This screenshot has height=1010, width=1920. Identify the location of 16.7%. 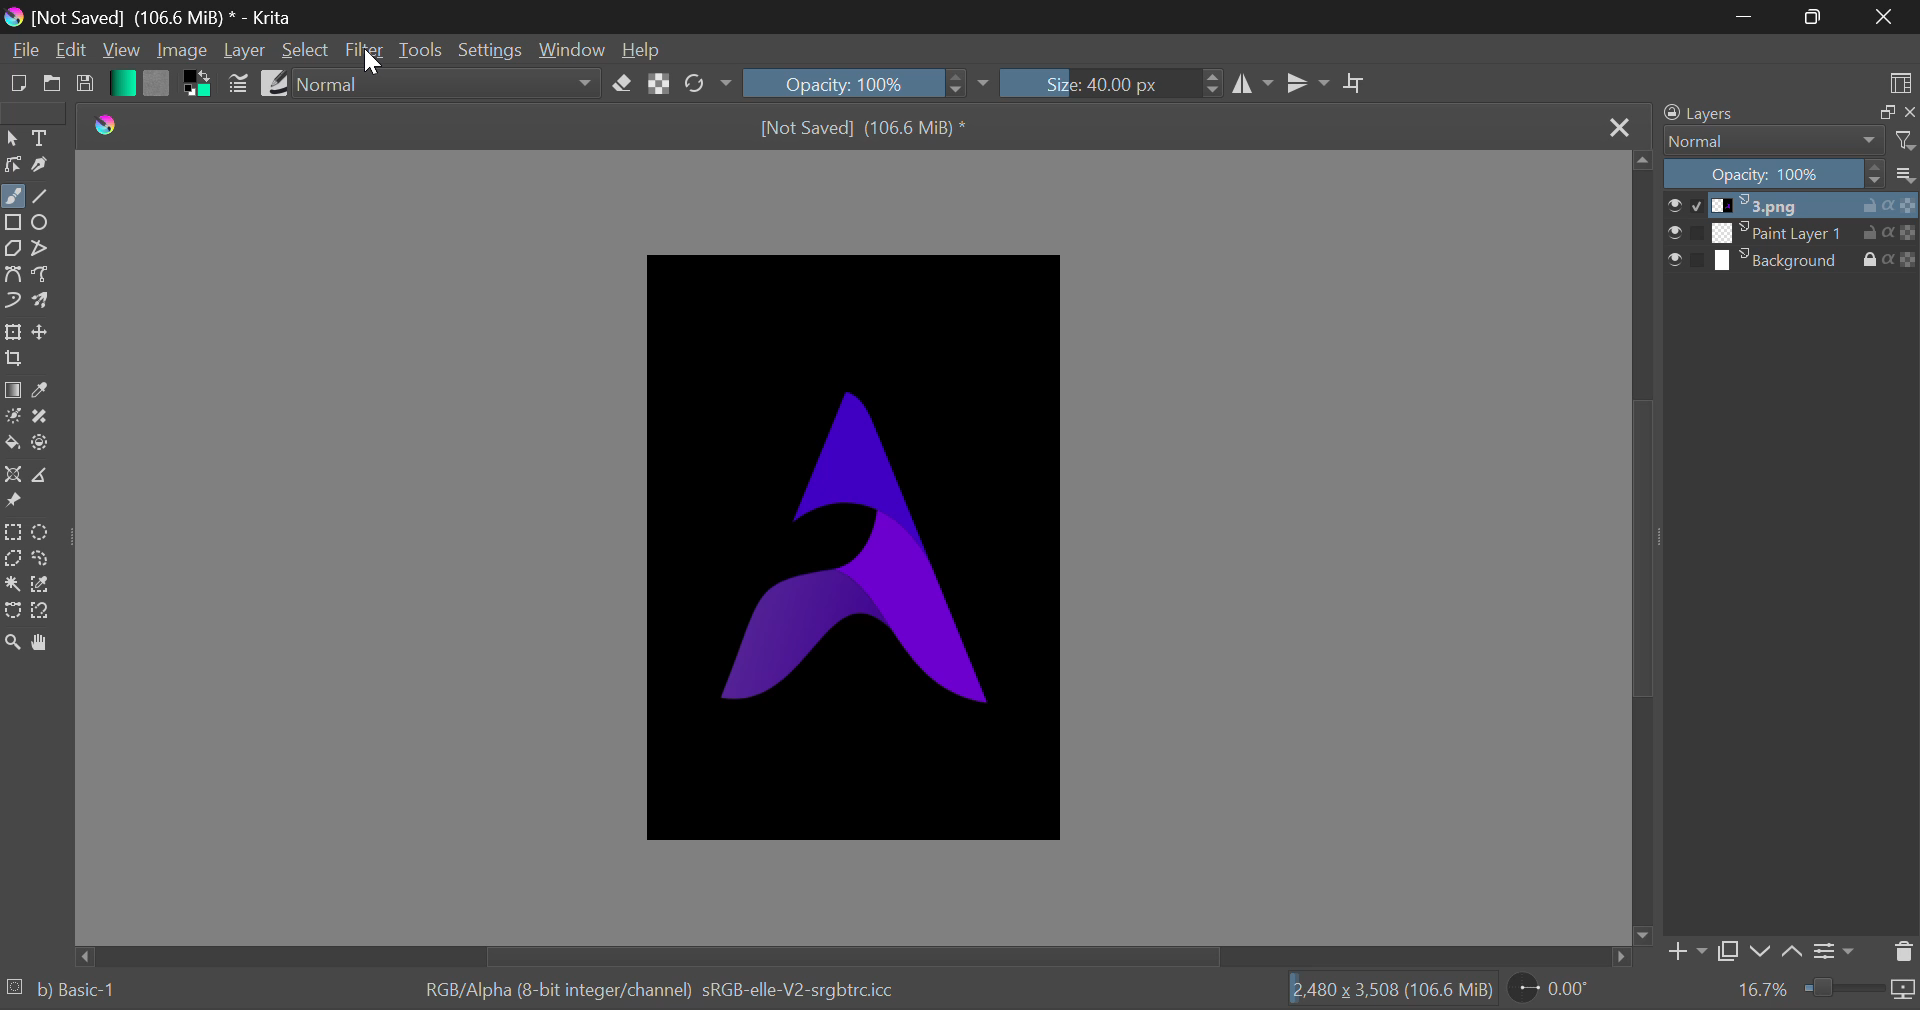
(1751, 991).